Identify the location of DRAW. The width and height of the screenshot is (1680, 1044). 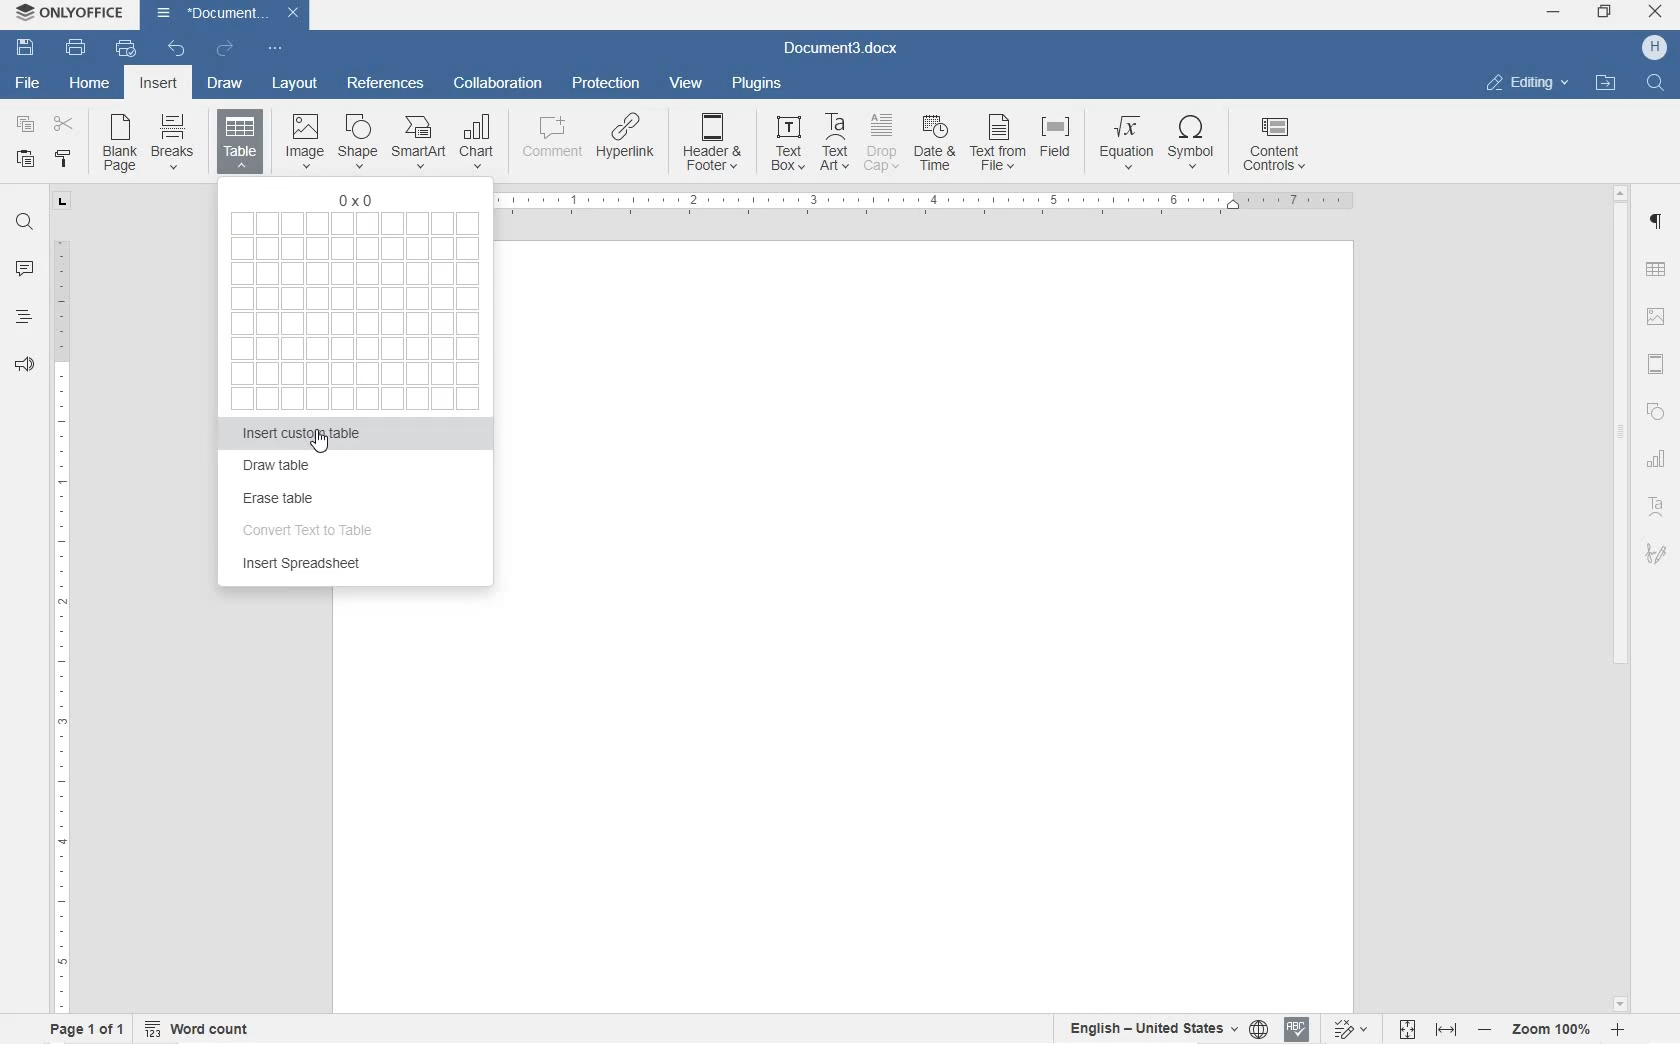
(223, 86).